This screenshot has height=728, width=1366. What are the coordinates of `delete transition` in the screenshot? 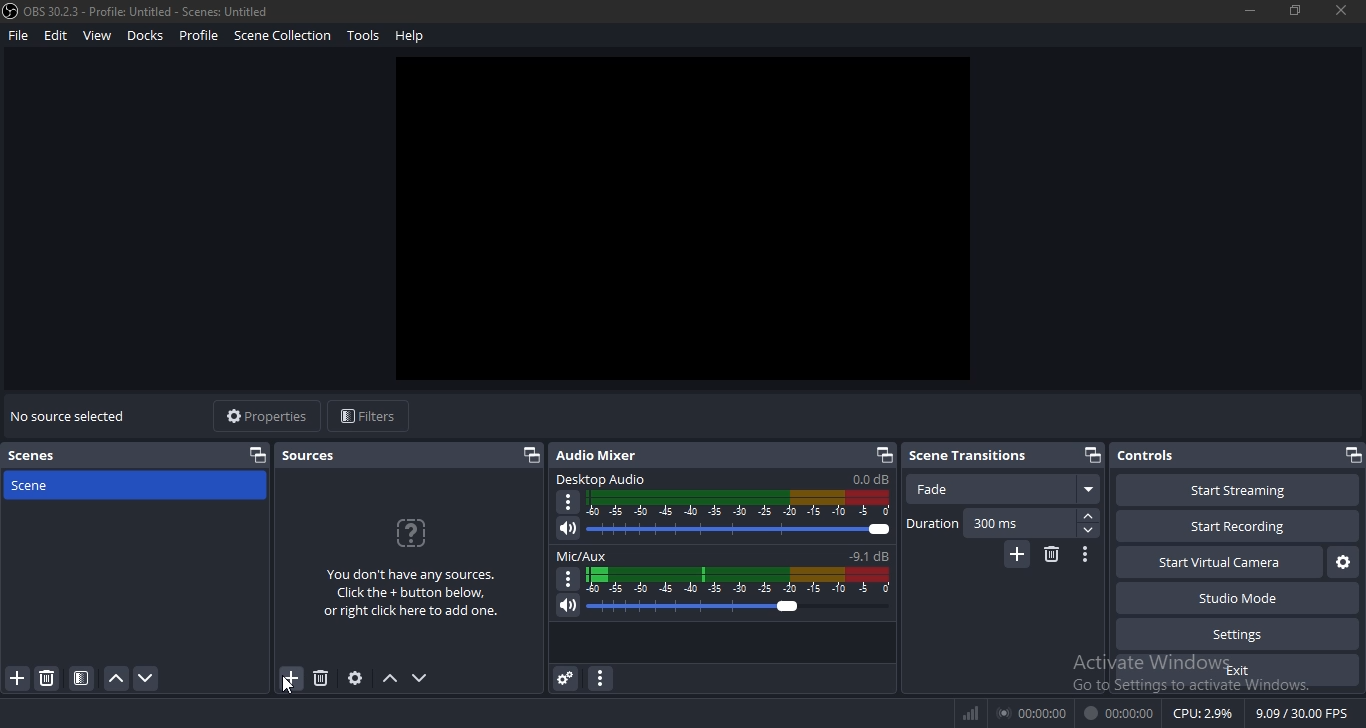 It's located at (1050, 555).